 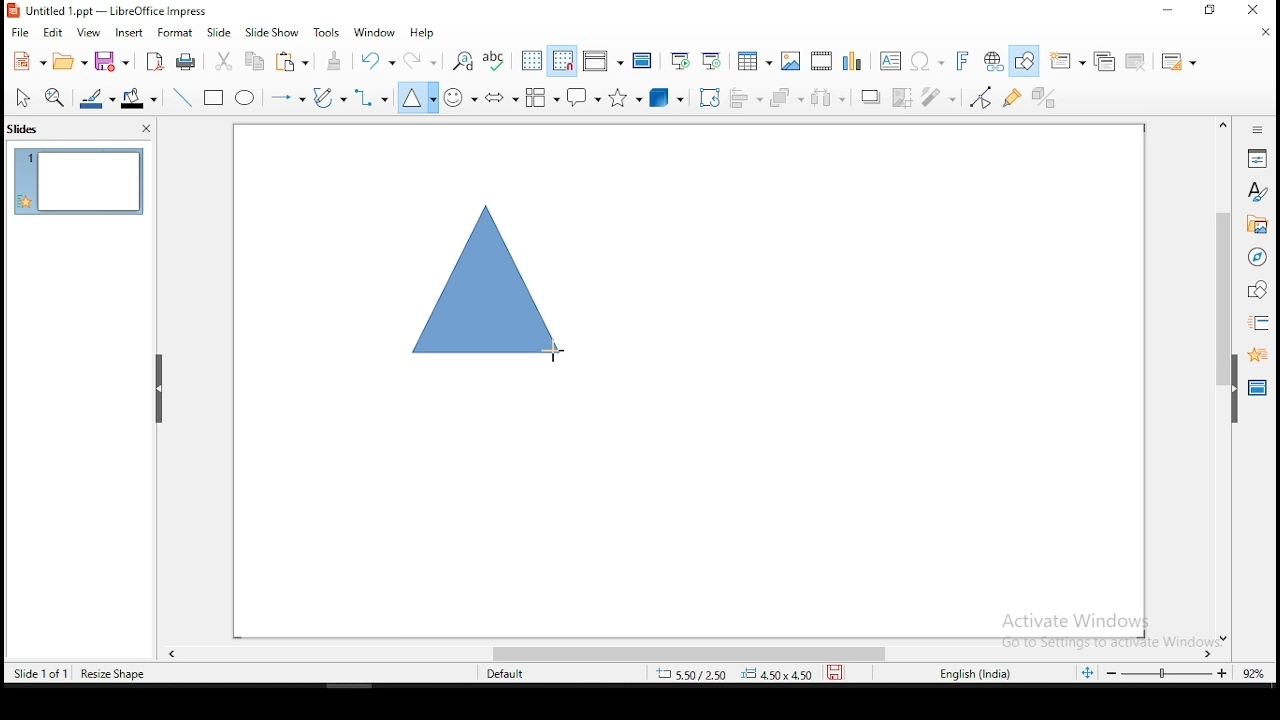 I want to click on slide show, so click(x=272, y=32).